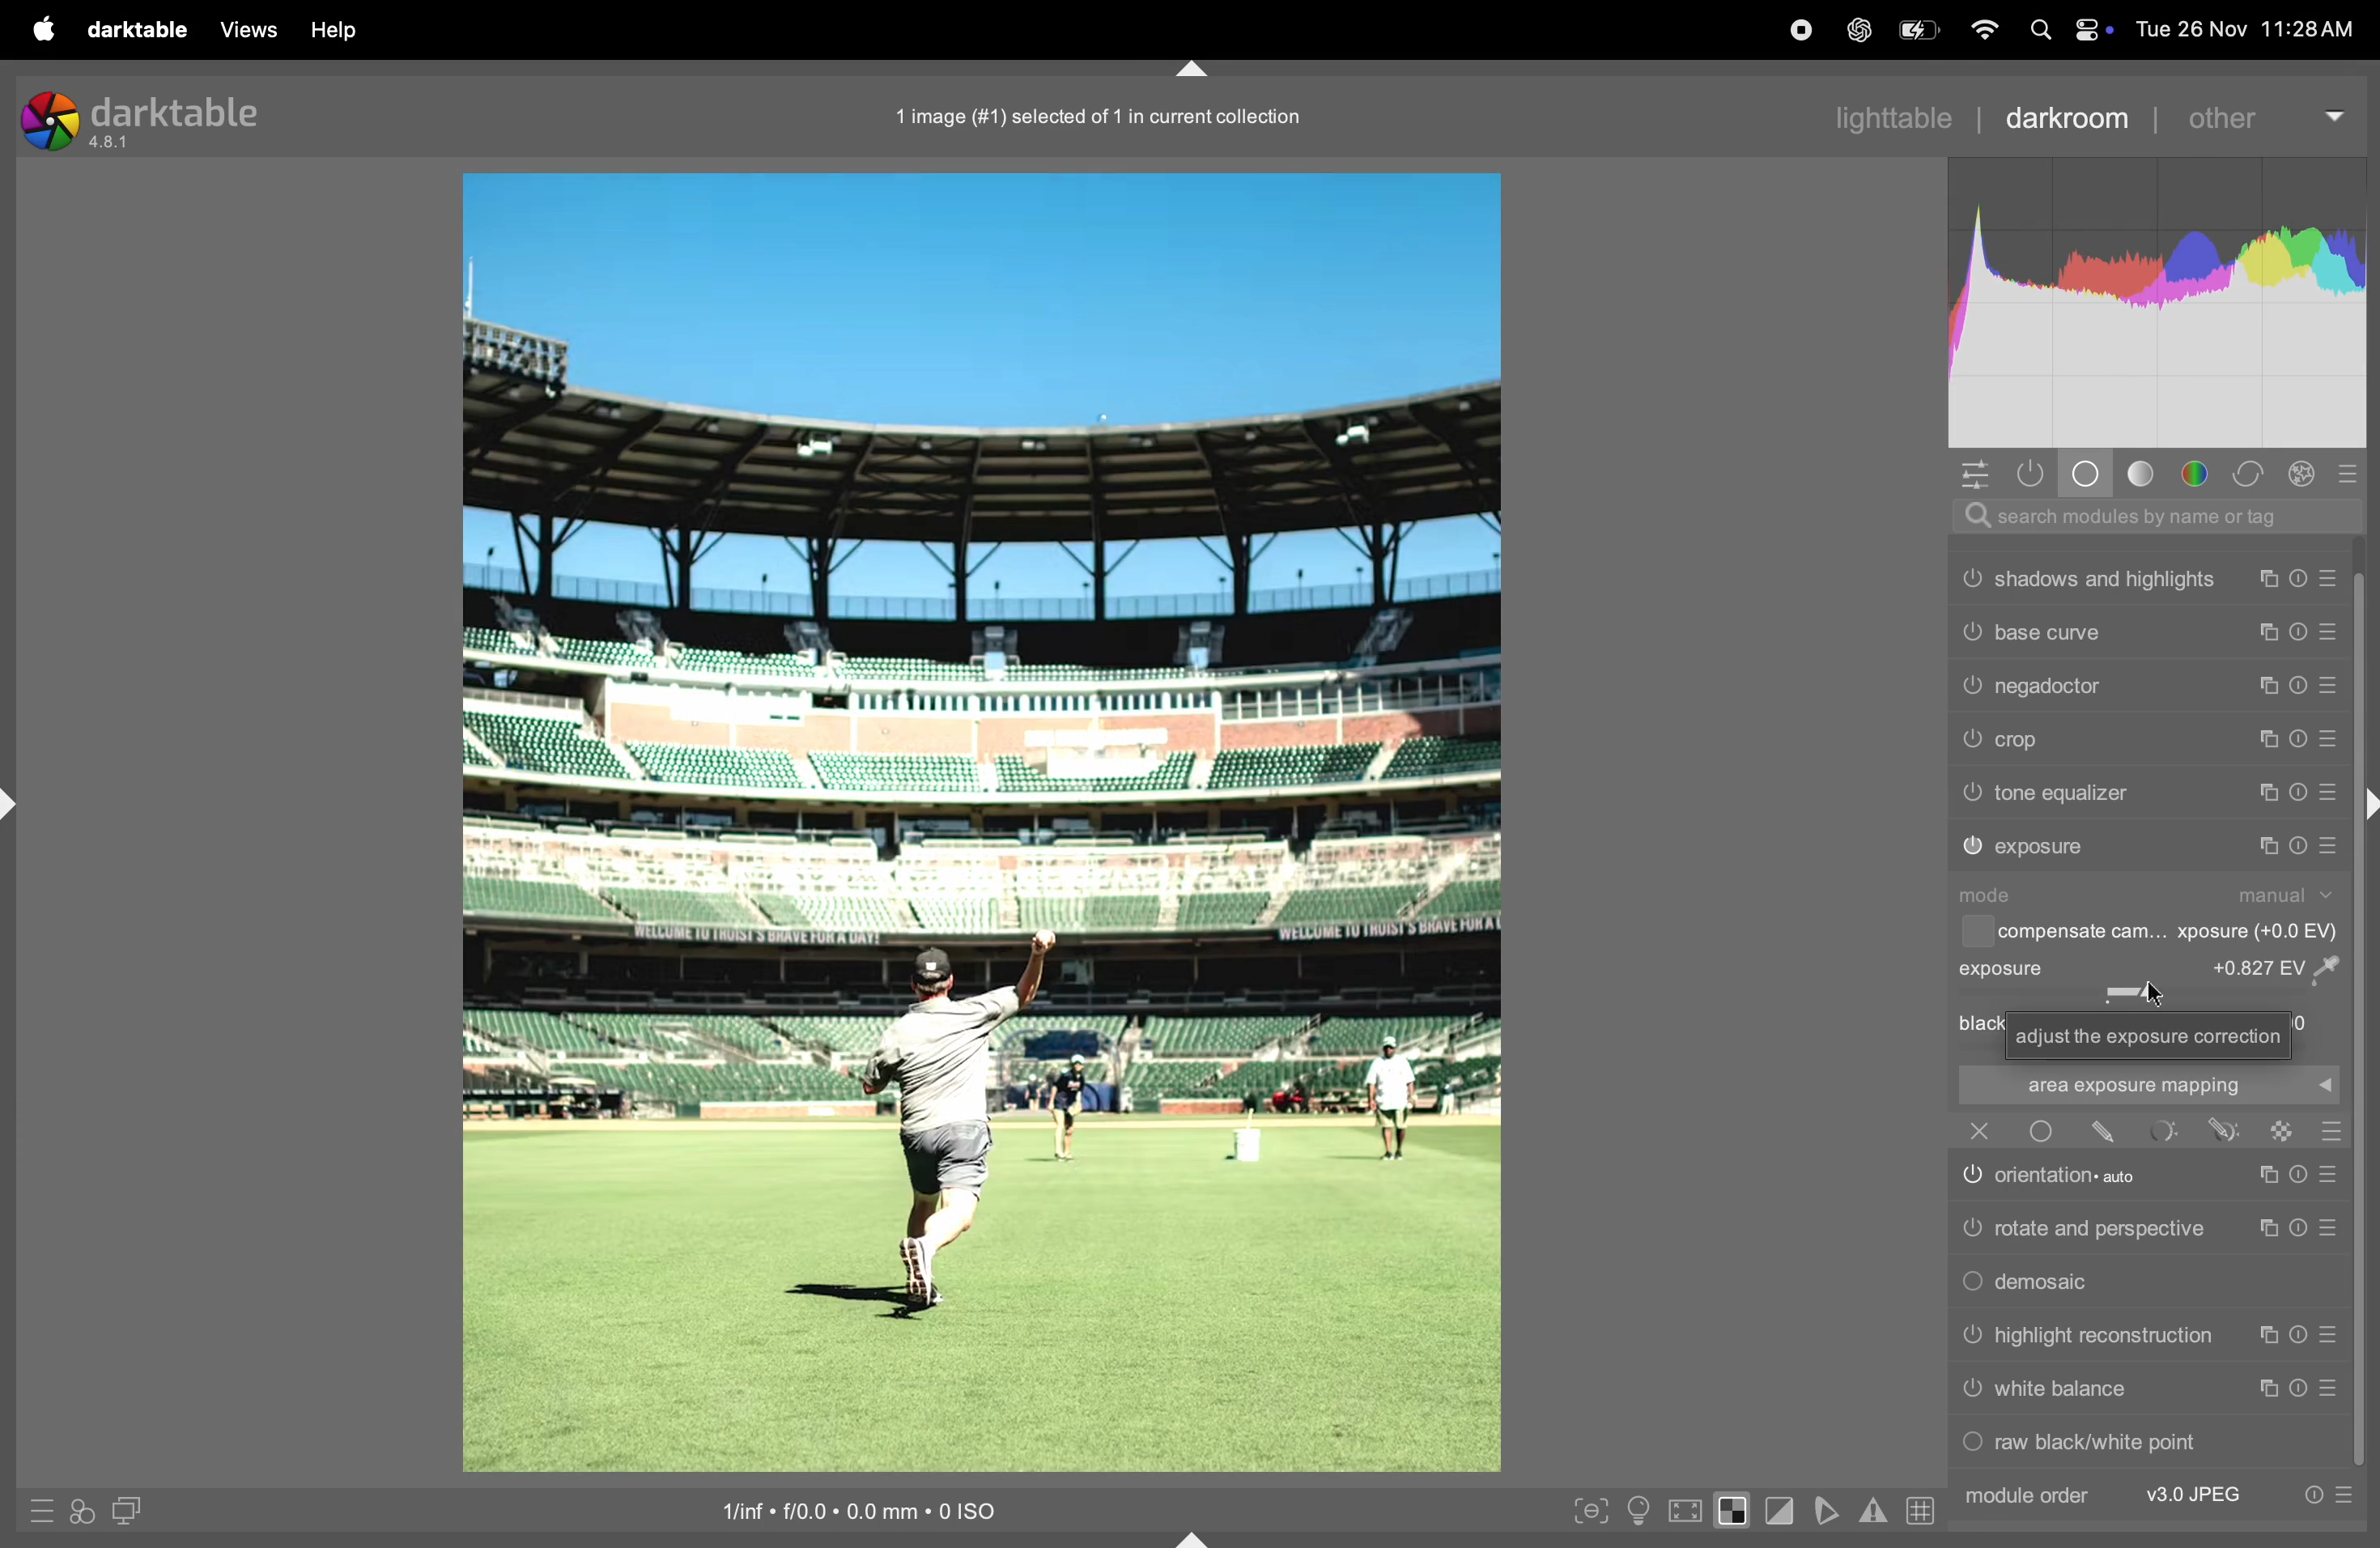 The width and height of the screenshot is (2380, 1548). What do you see at coordinates (2024, 1496) in the screenshot?
I see `module order` at bounding box center [2024, 1496].